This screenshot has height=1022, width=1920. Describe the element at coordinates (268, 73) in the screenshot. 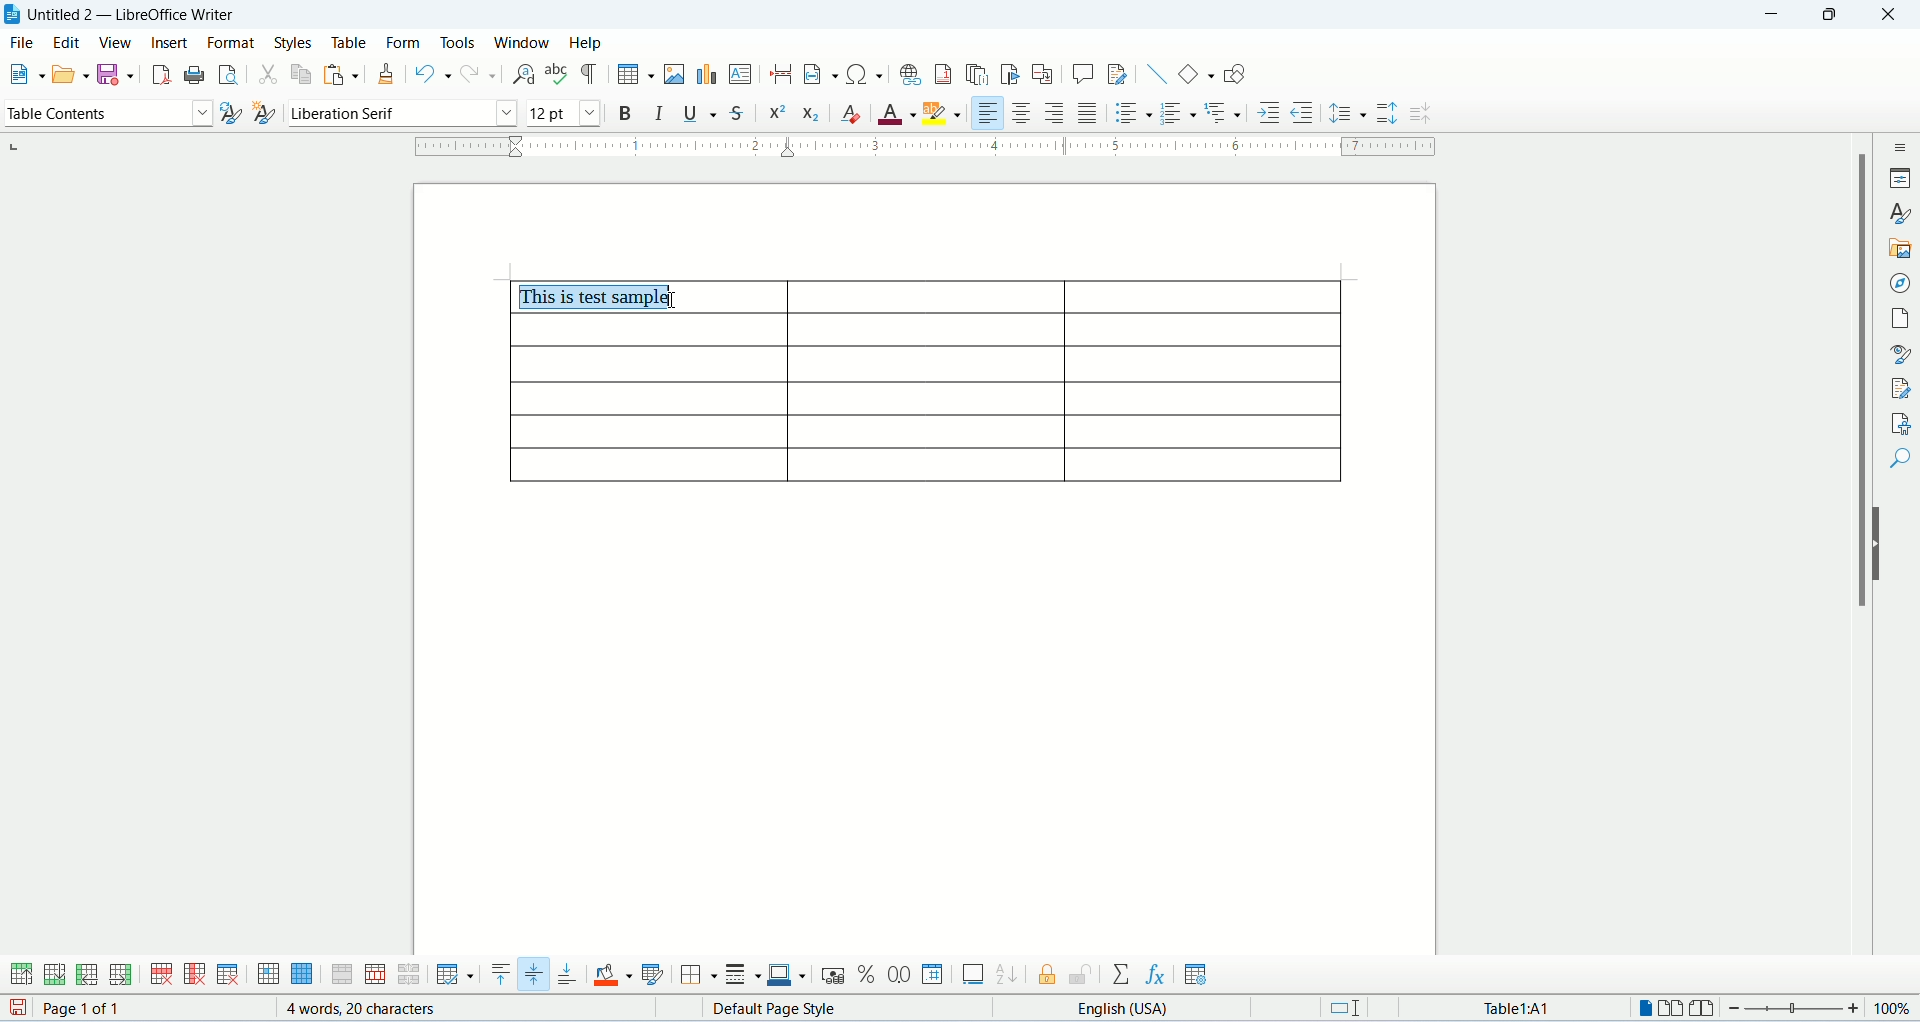

I see `cut` at that location.